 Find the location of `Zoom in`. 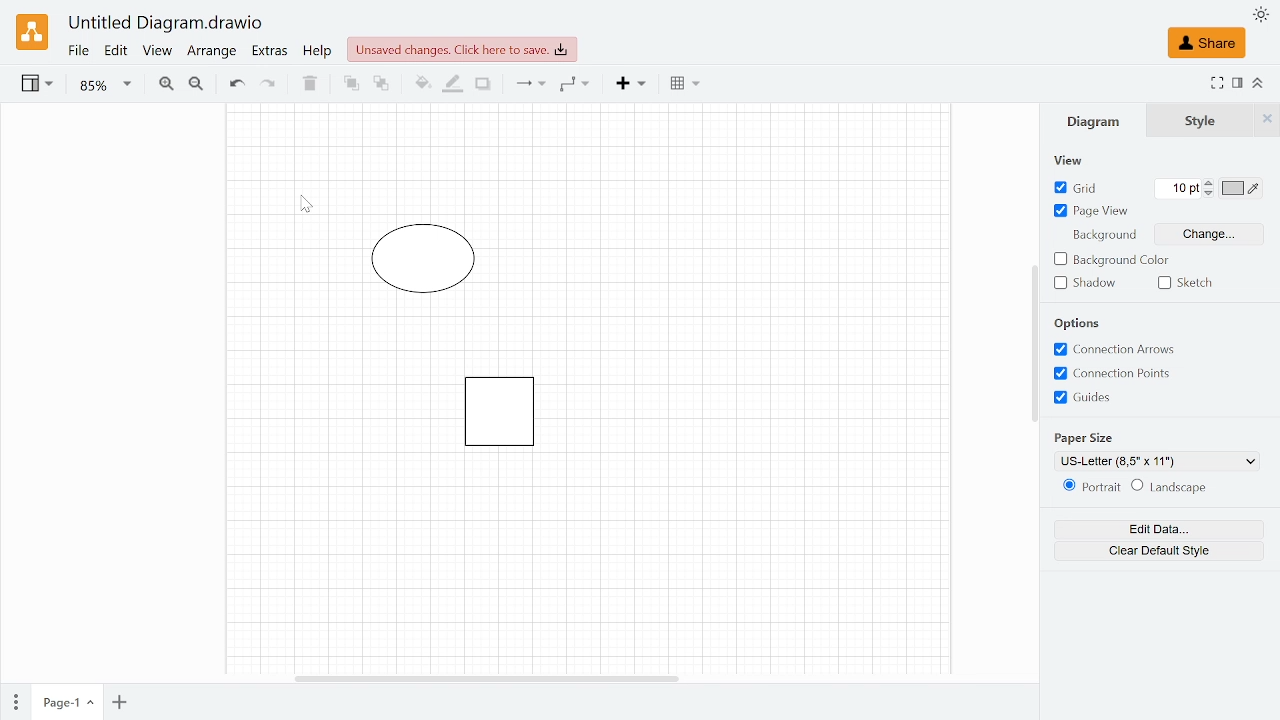

Zoom in is located at coordinates (166, 84).